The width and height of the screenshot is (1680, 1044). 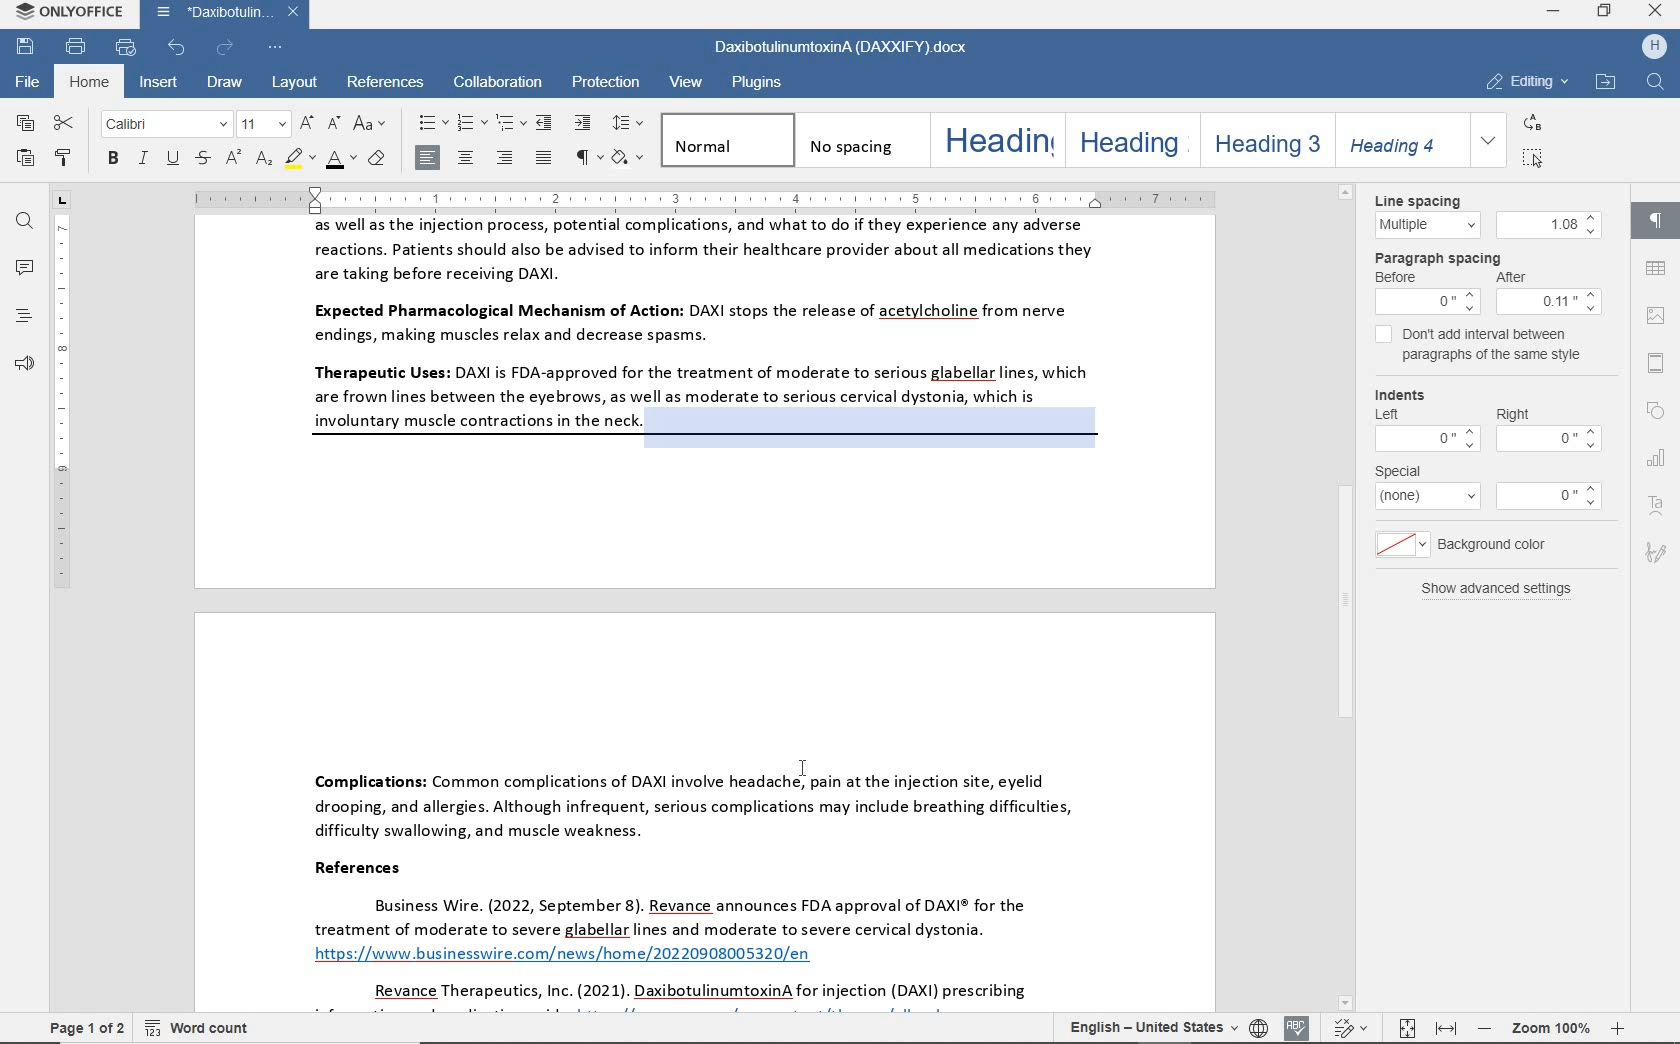 I want to click on insert, so click(x=161, y=83).